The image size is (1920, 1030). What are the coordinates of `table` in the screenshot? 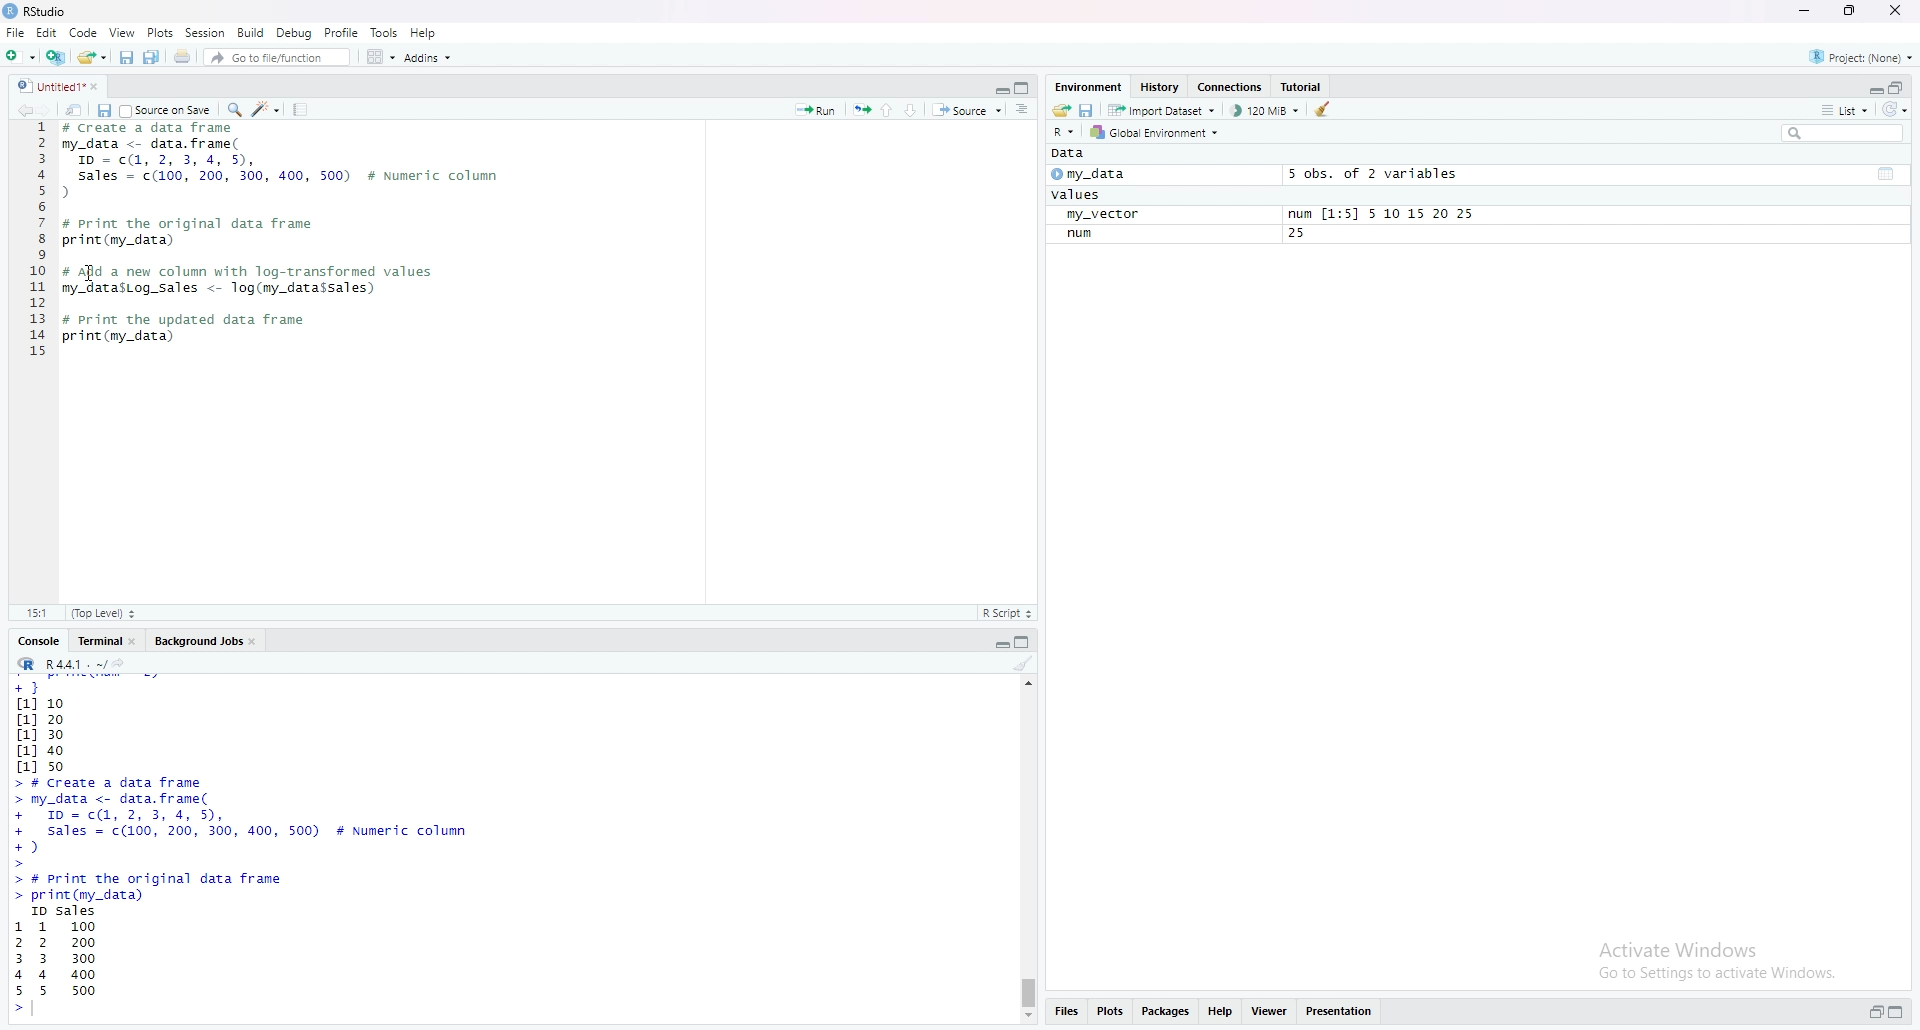 It's located at (1887, 173).